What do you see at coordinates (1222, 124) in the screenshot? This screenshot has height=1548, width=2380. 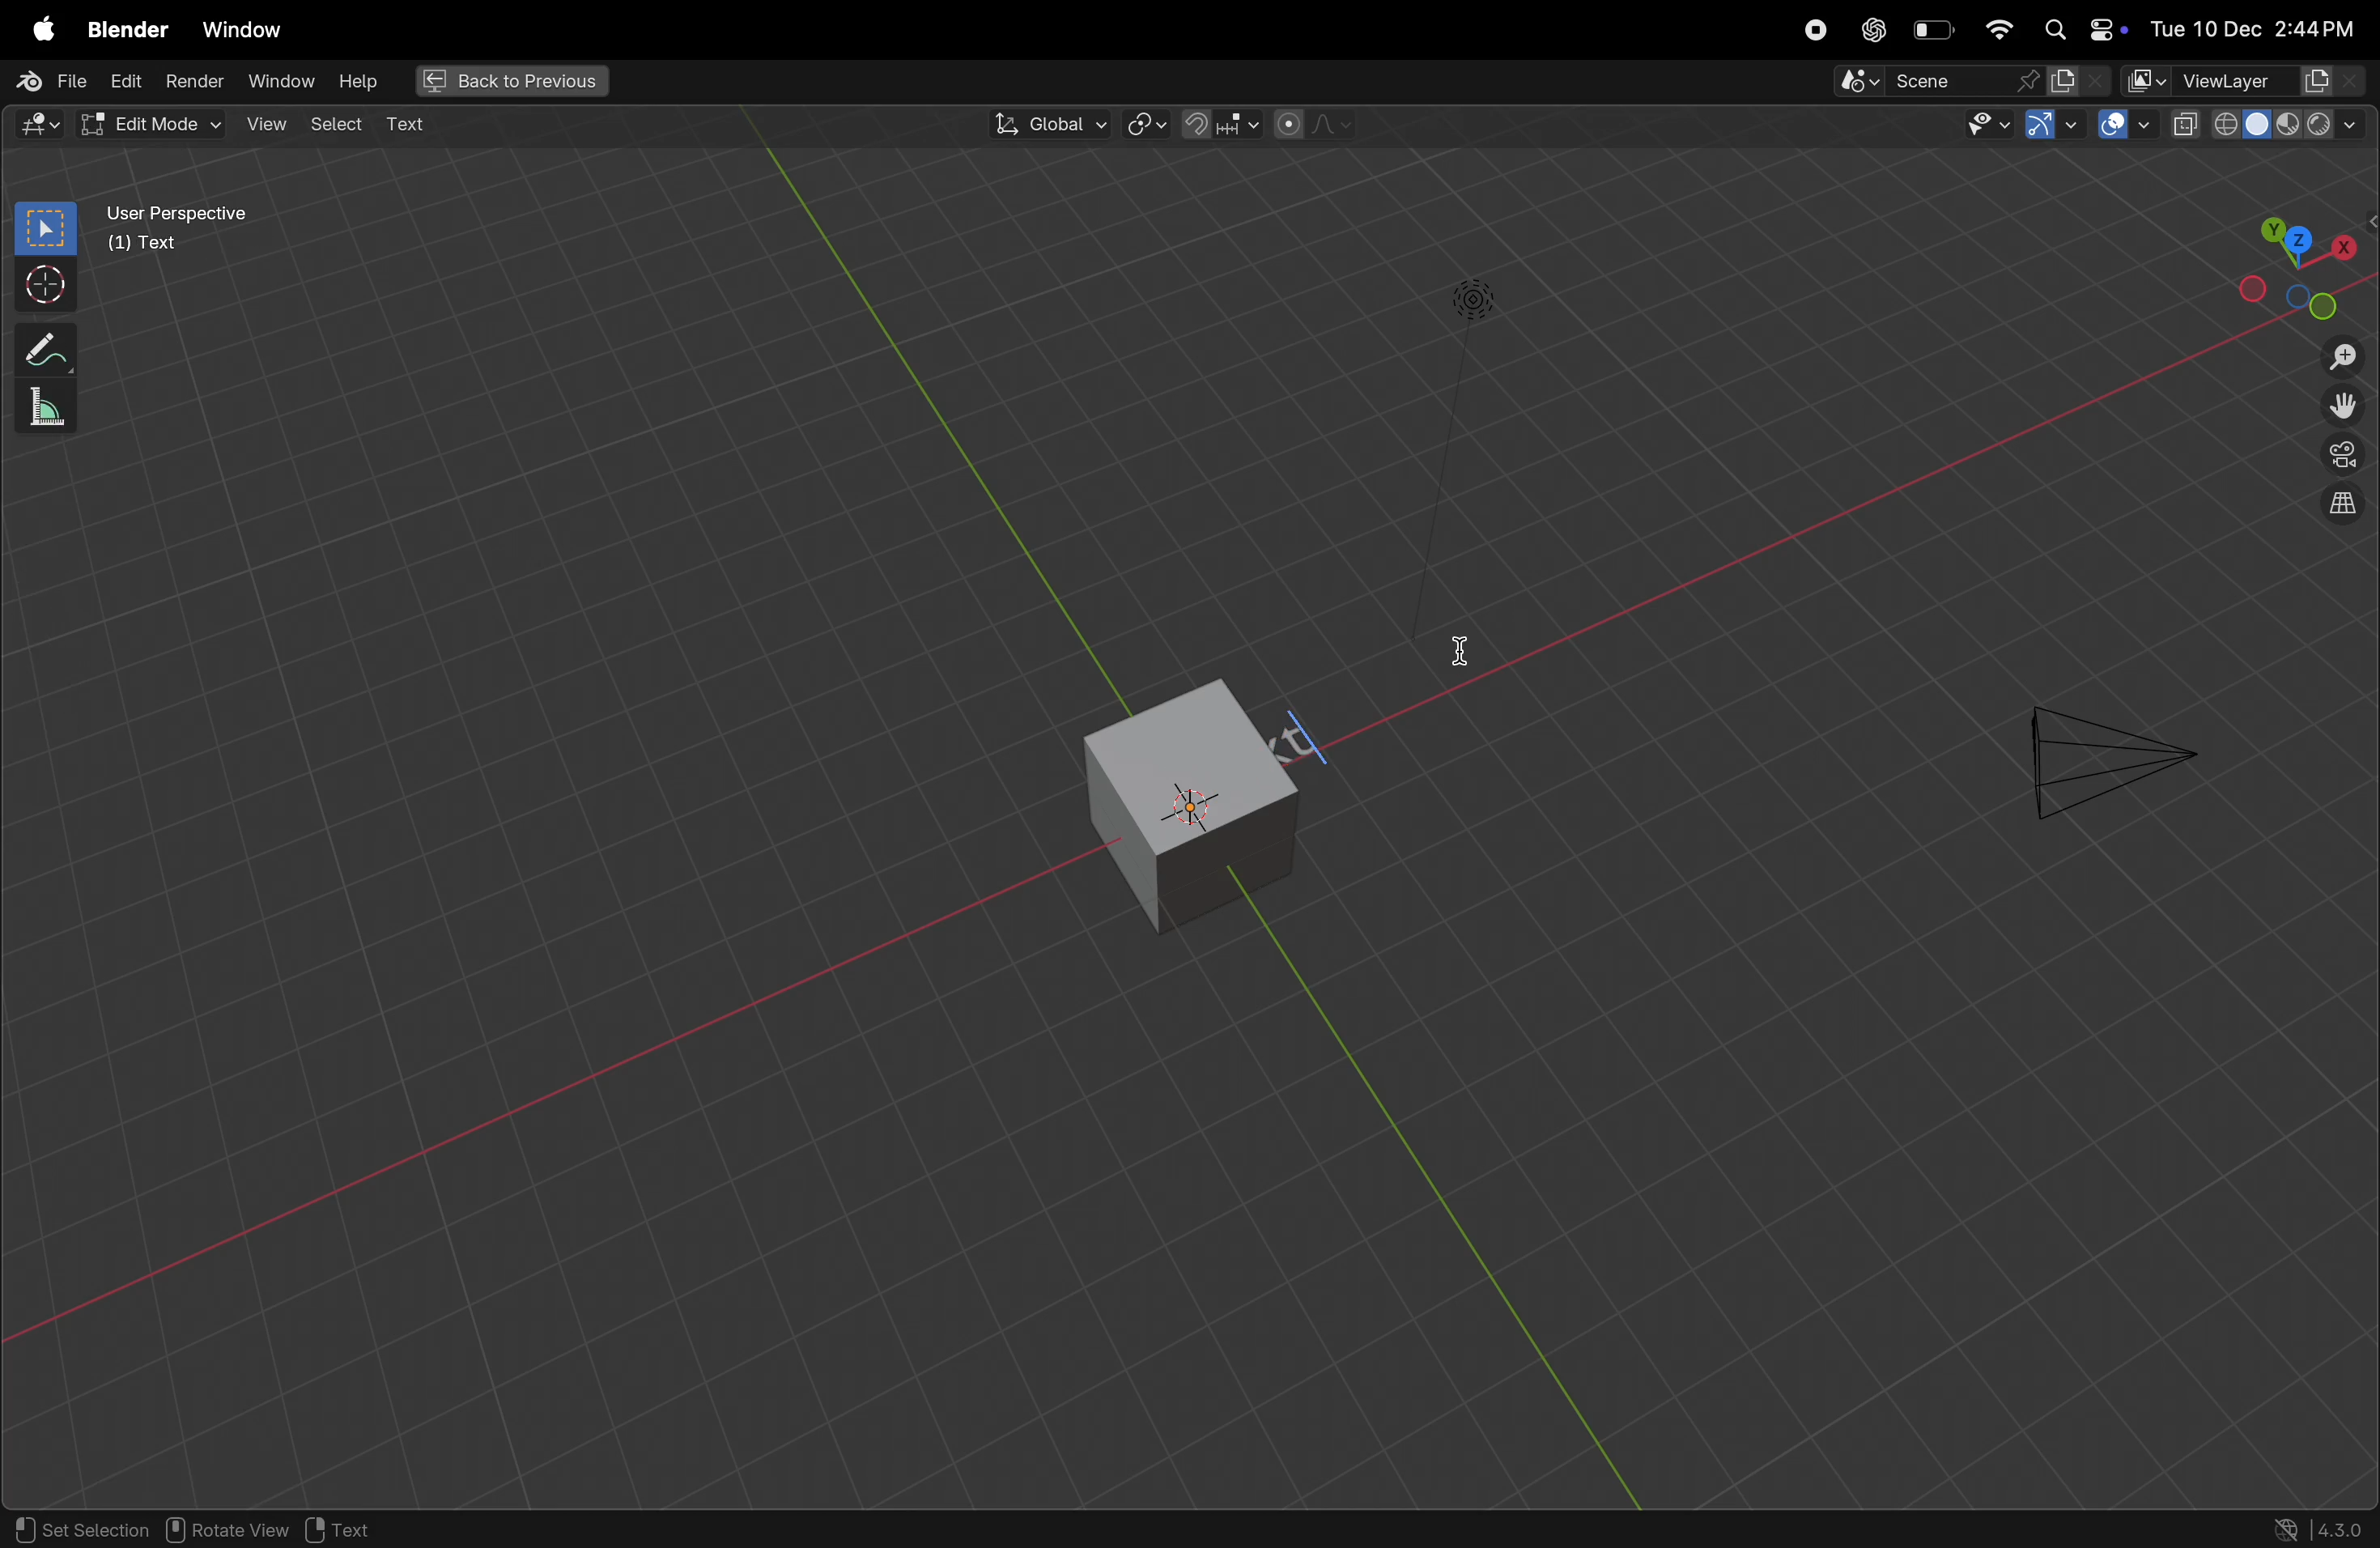 I see `snap` at bounding box center [1222, 124].